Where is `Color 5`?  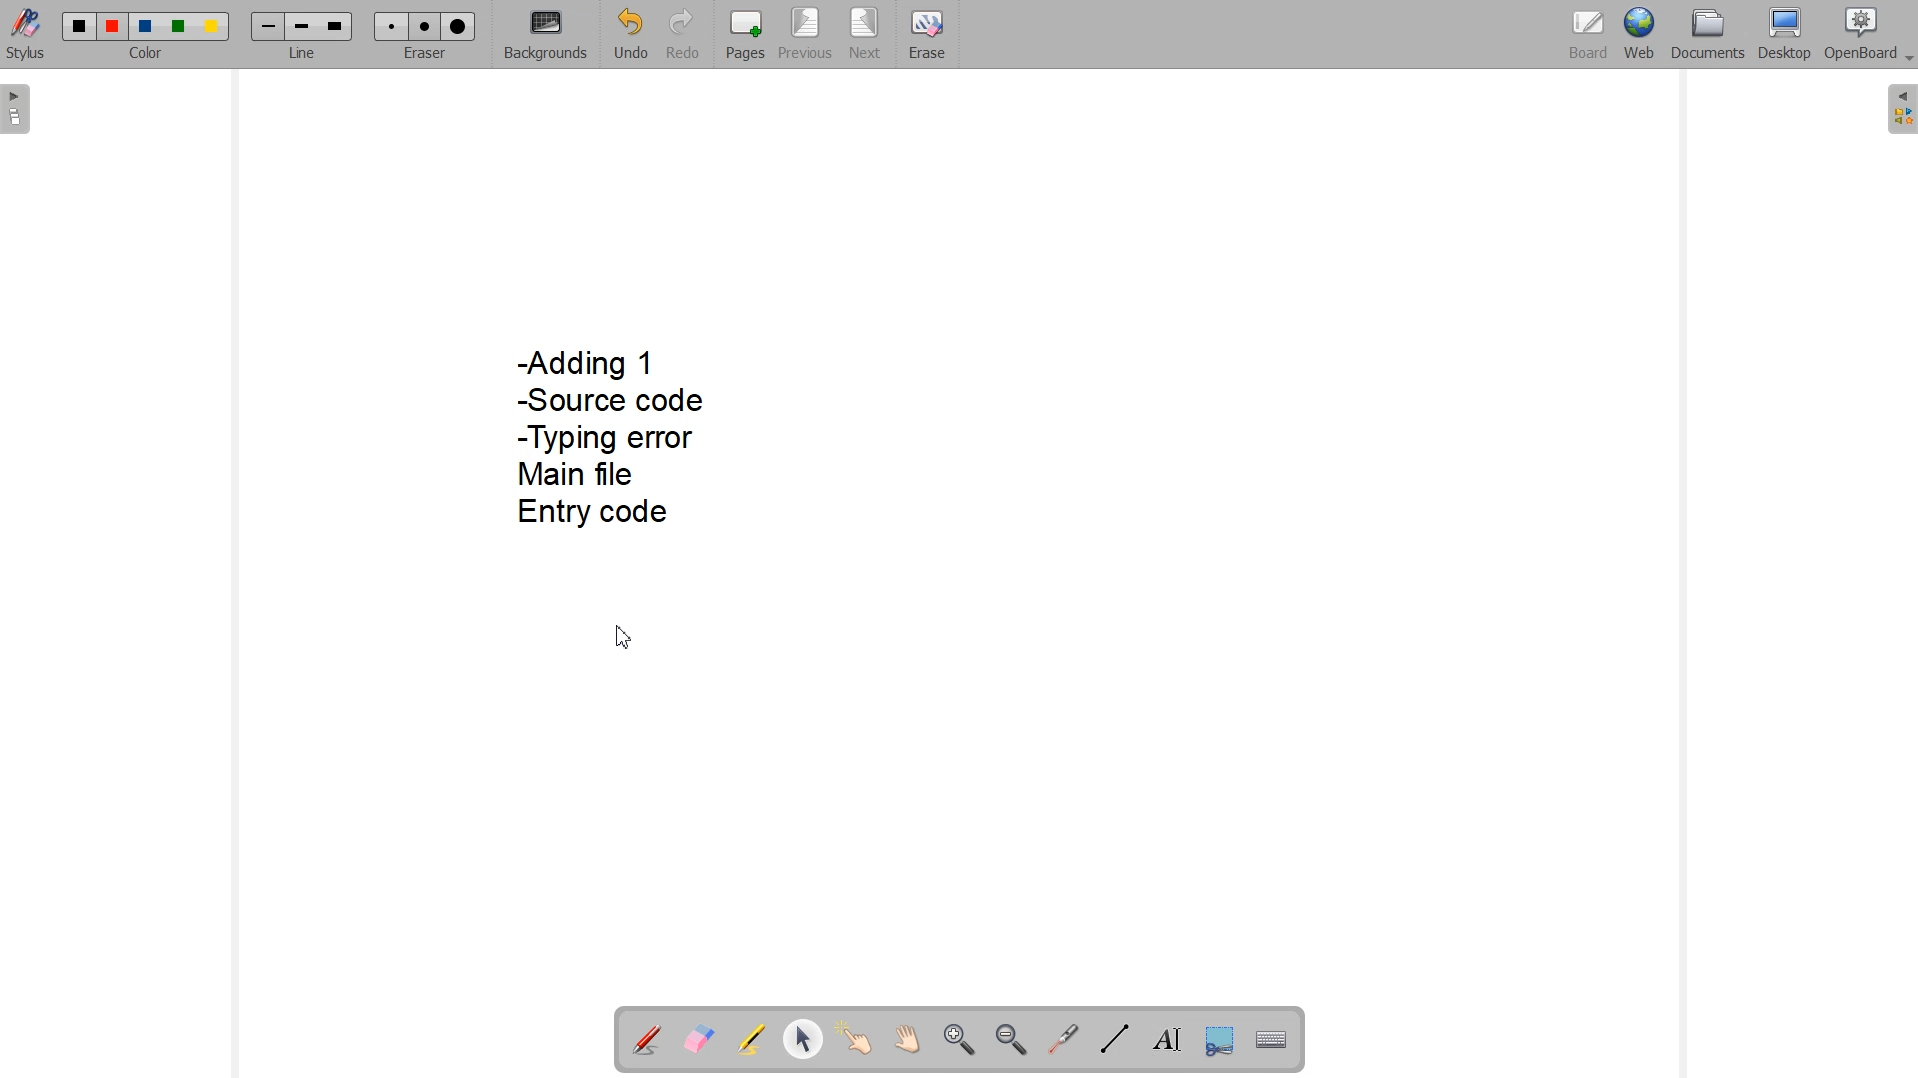
Color 5 is located at coordinates (213, 27).